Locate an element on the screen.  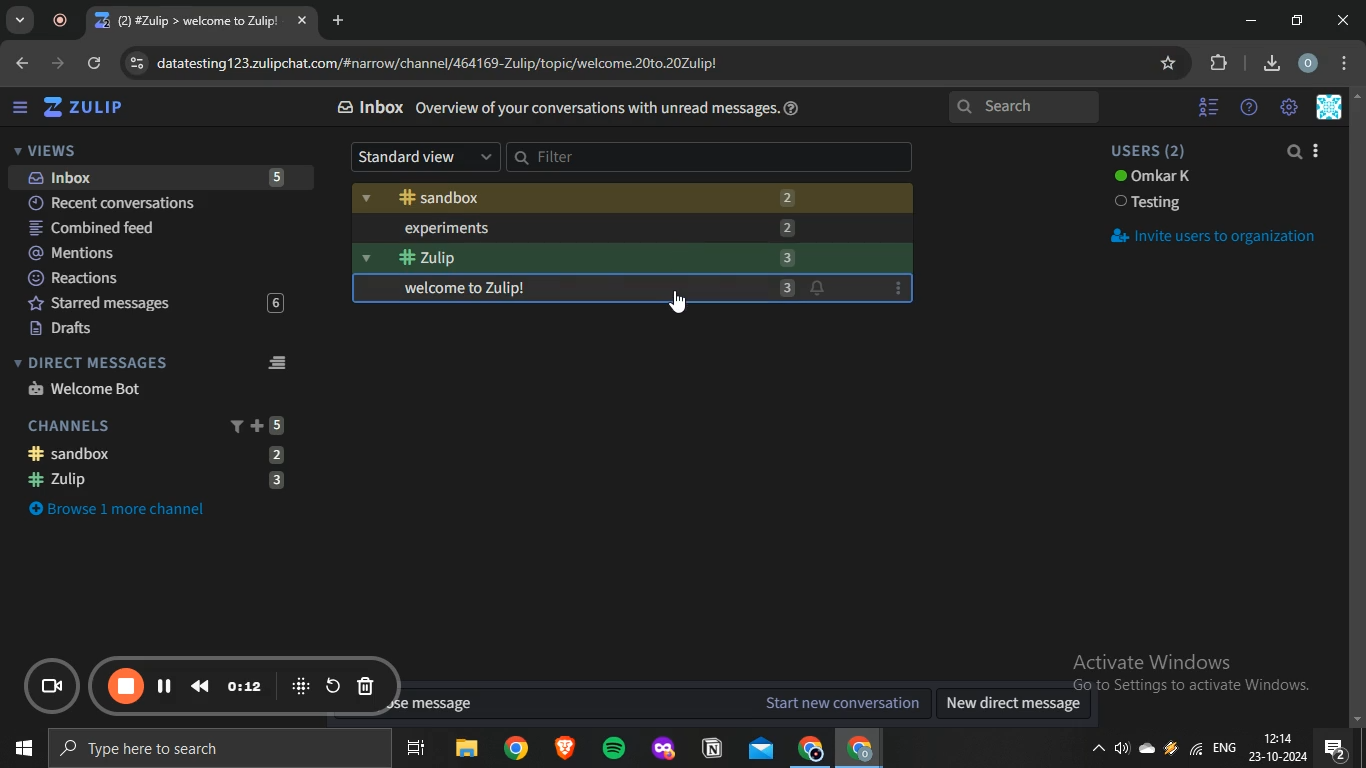
type here to search is located at coordinates (215, 750).